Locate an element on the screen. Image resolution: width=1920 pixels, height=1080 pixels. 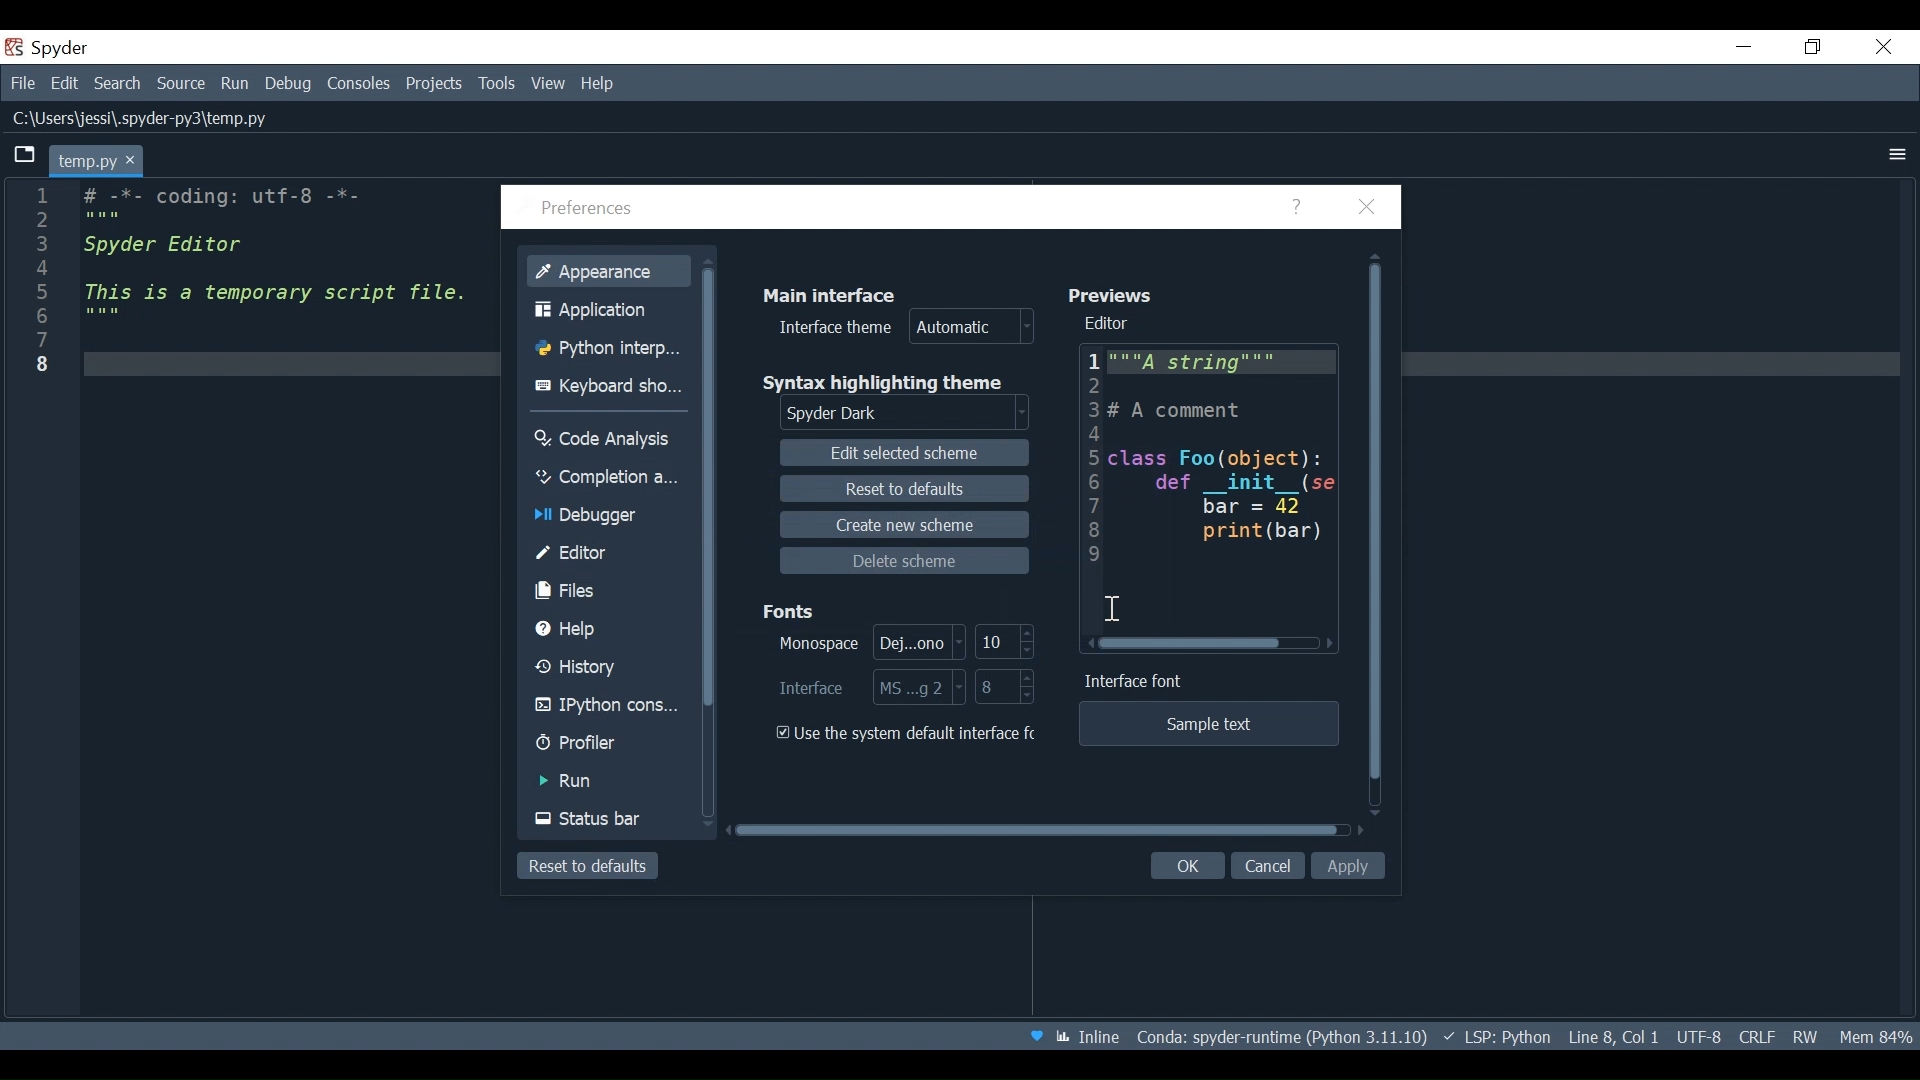
Apply is located at coordinates (1351, 866).